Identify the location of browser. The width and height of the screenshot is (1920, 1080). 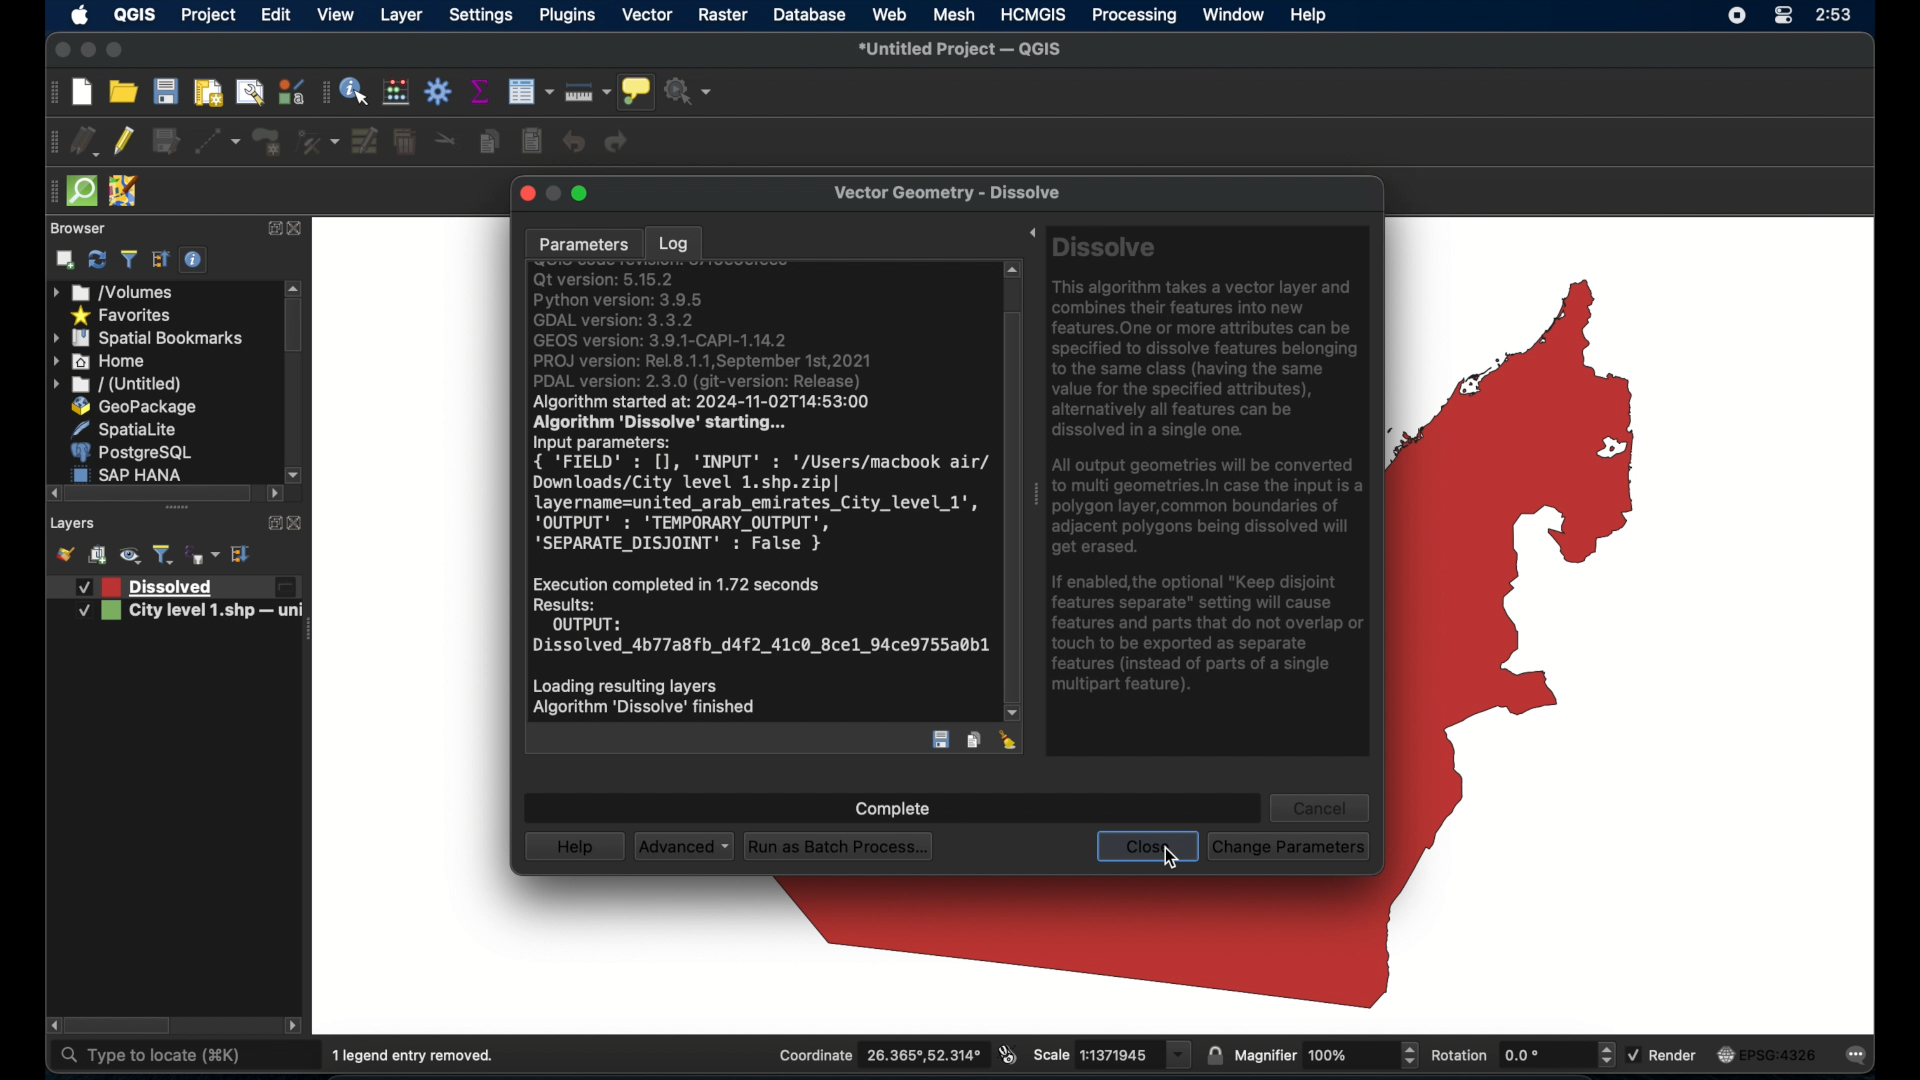
(75, 227).